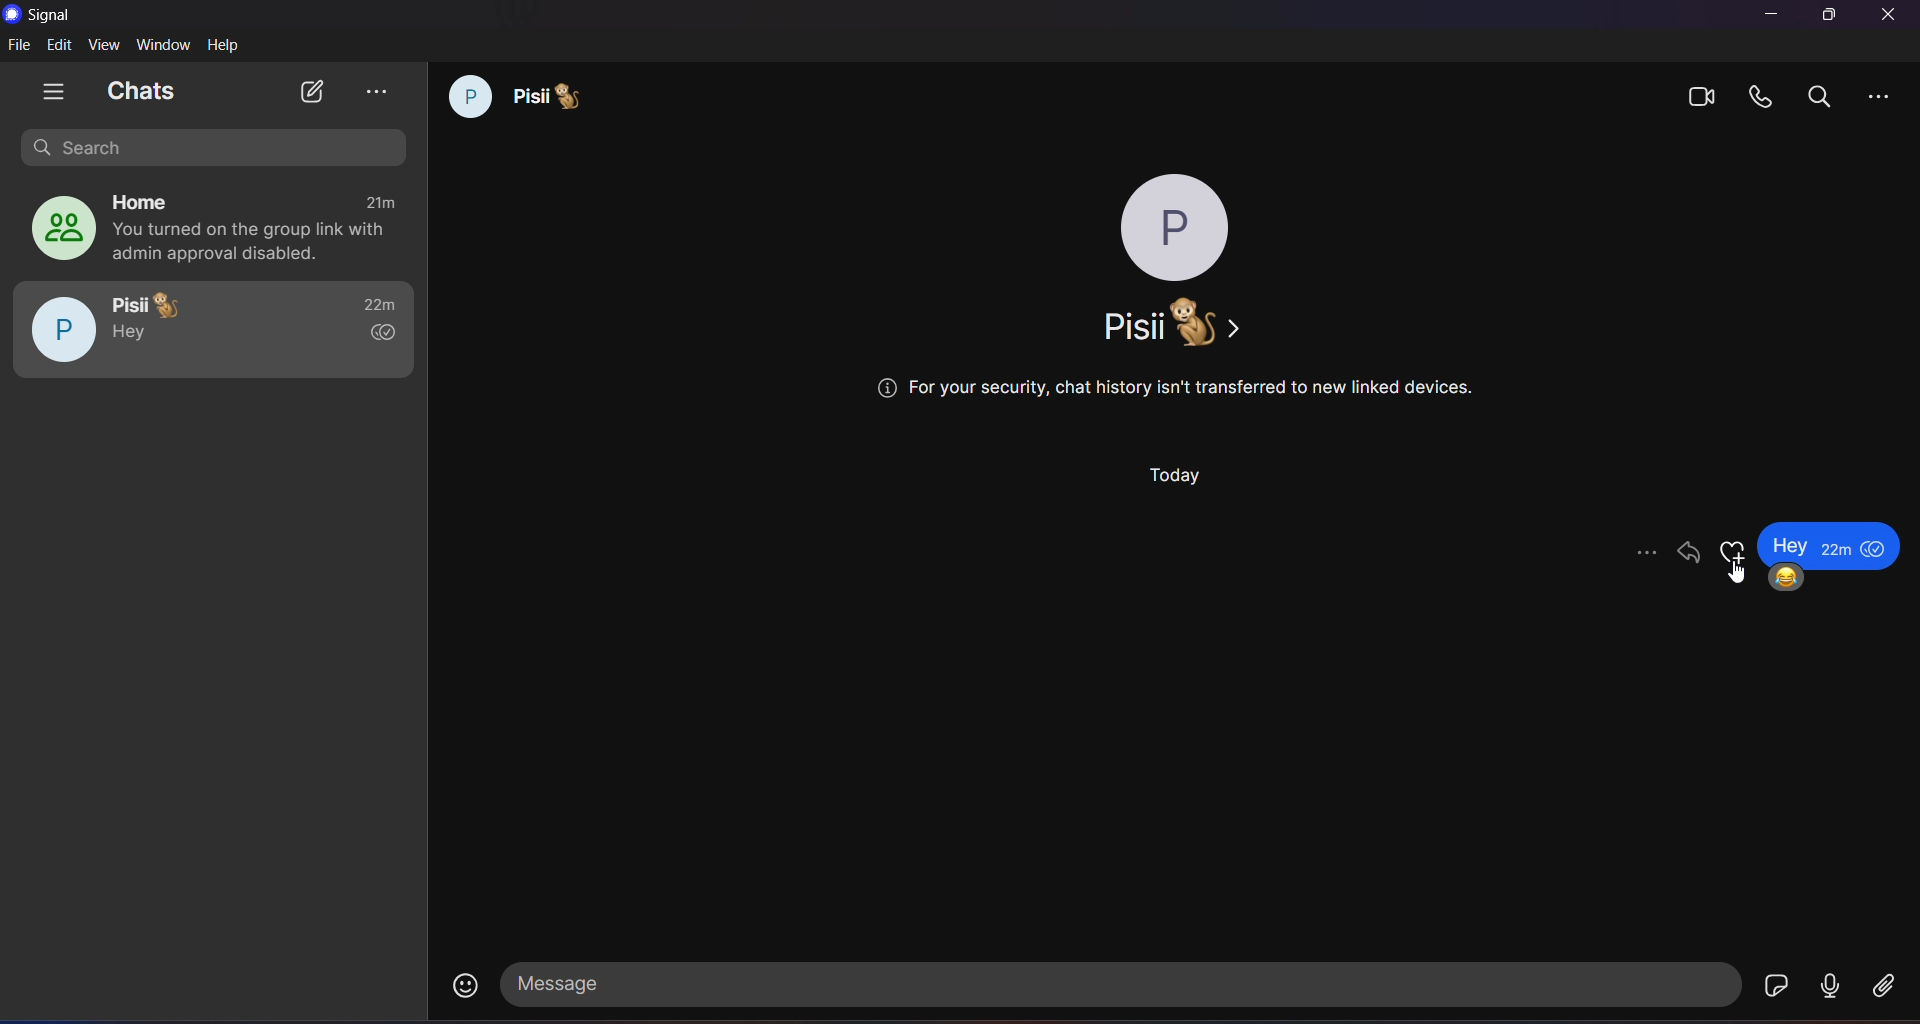 This screenshot has height=1024, width=1920. I want to click on voice message, so click(1827, 991).